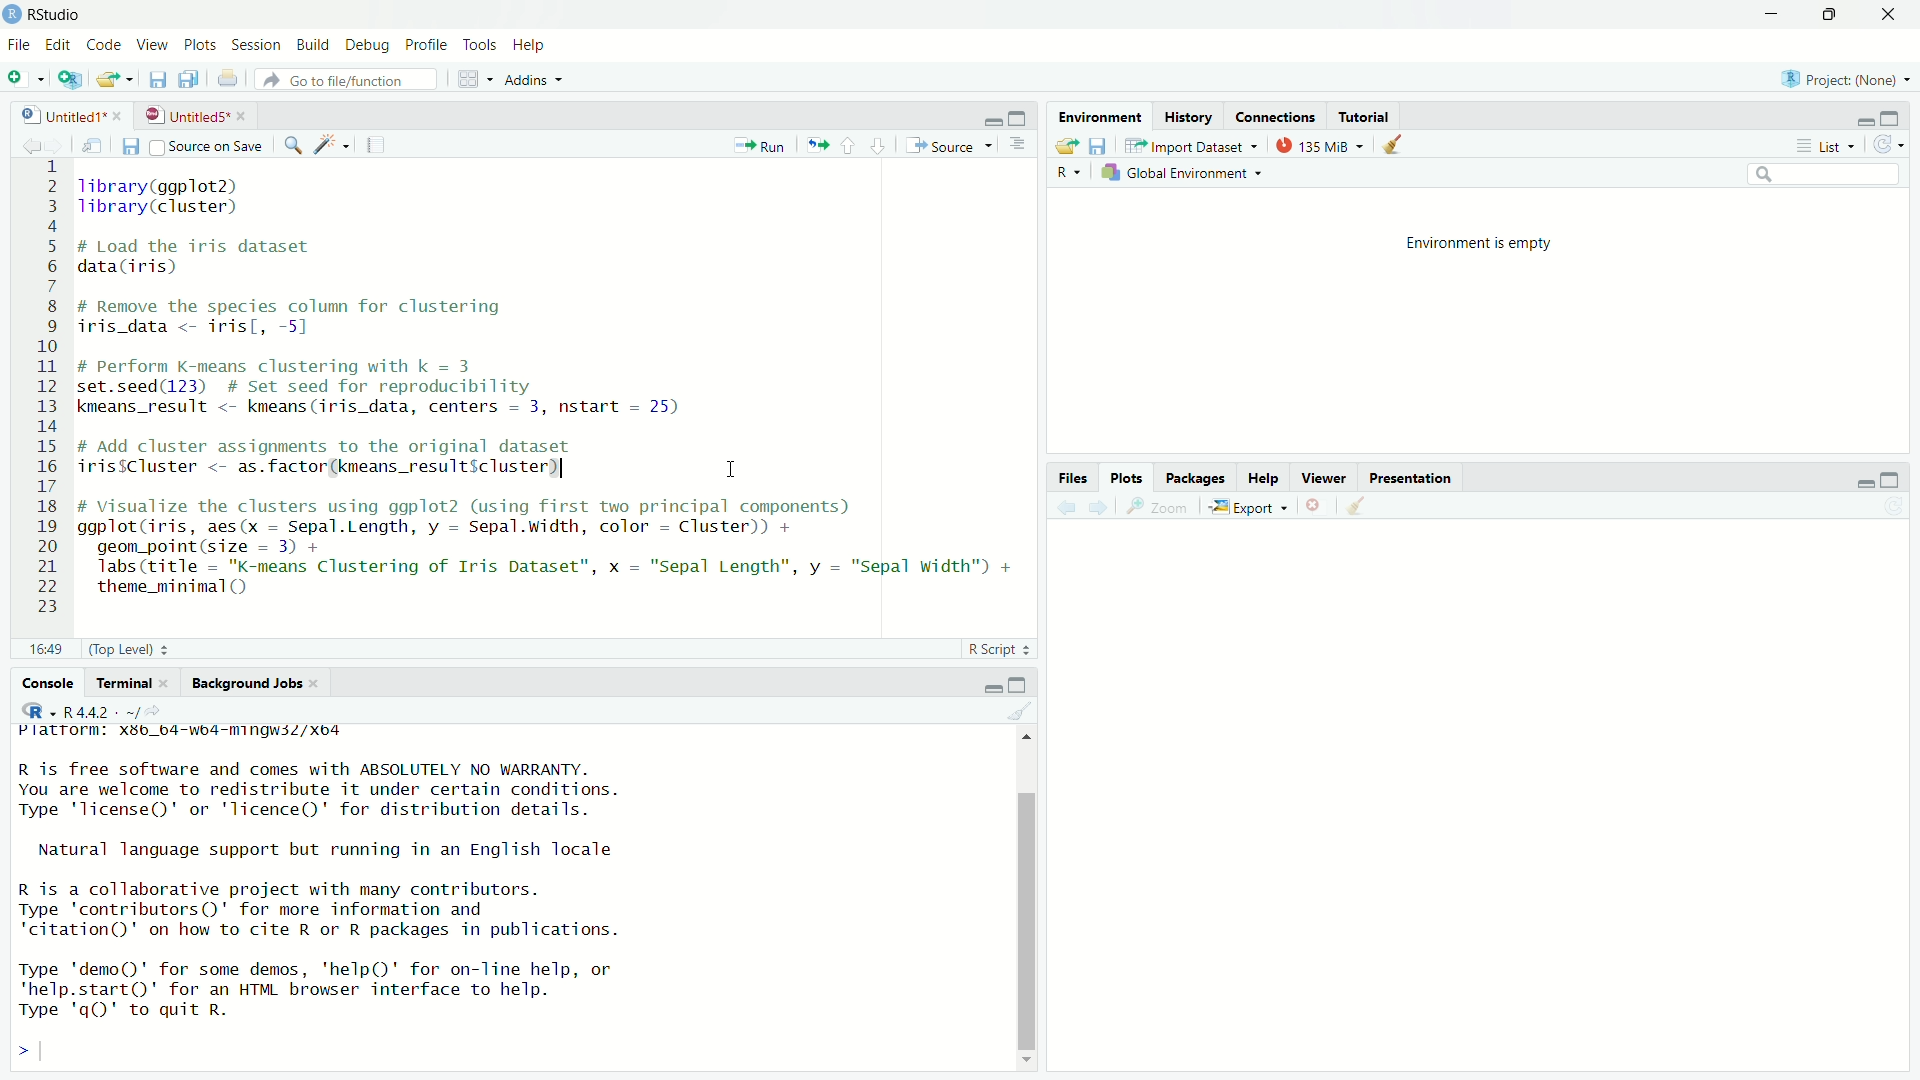 The image size is (1920, 1080). I want to click on source, so click(951, 145).